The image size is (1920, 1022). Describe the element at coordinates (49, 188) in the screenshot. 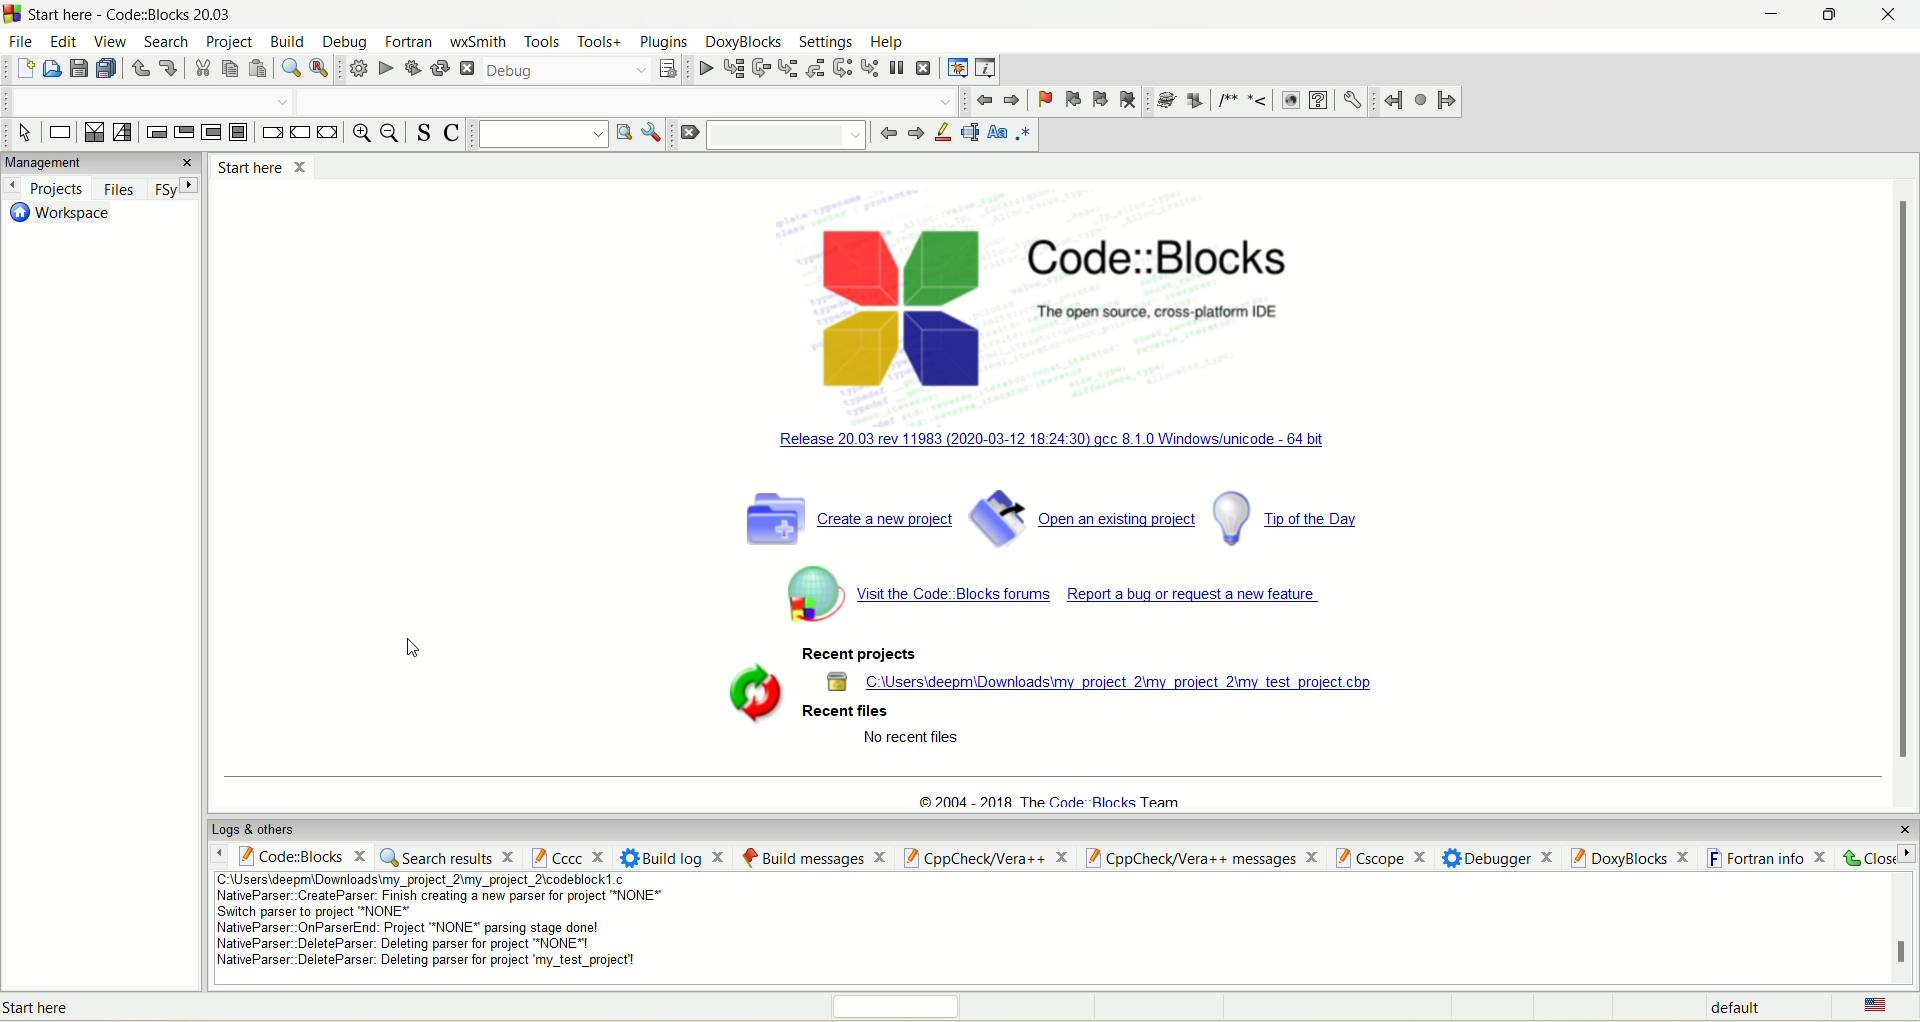

I see `projects` at that location.